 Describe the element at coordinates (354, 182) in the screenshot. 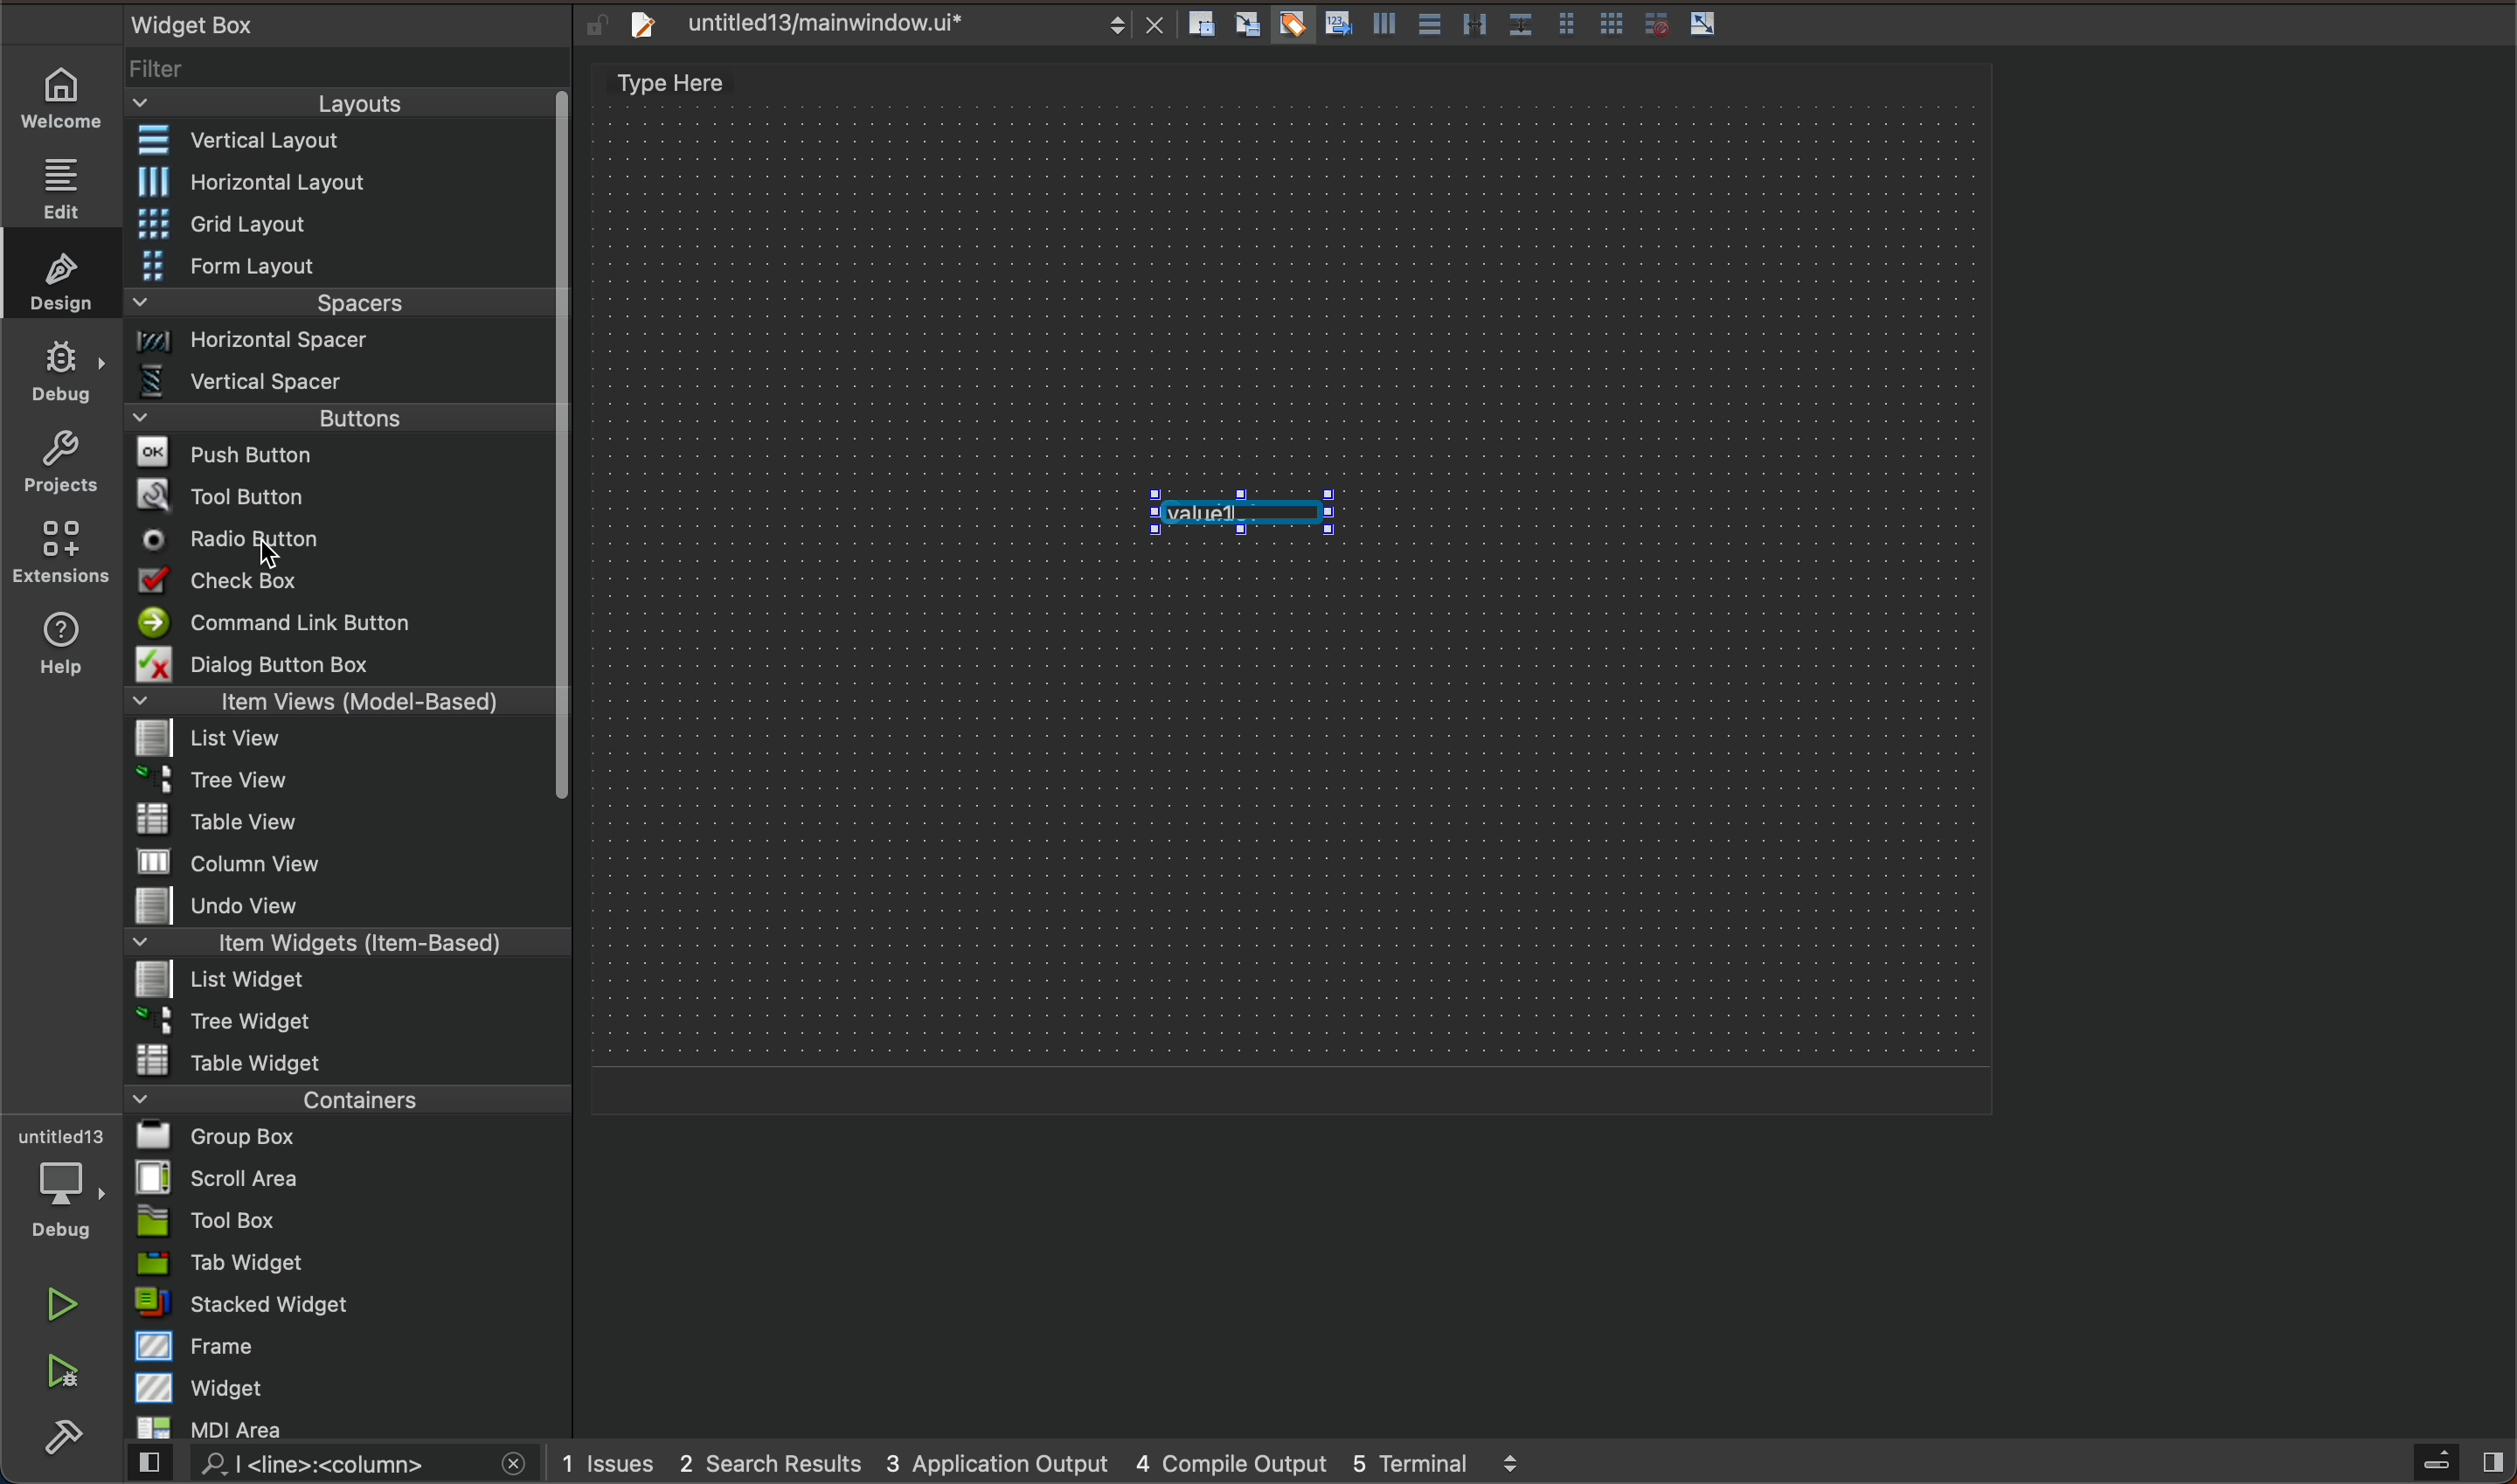

I see `` at that location.